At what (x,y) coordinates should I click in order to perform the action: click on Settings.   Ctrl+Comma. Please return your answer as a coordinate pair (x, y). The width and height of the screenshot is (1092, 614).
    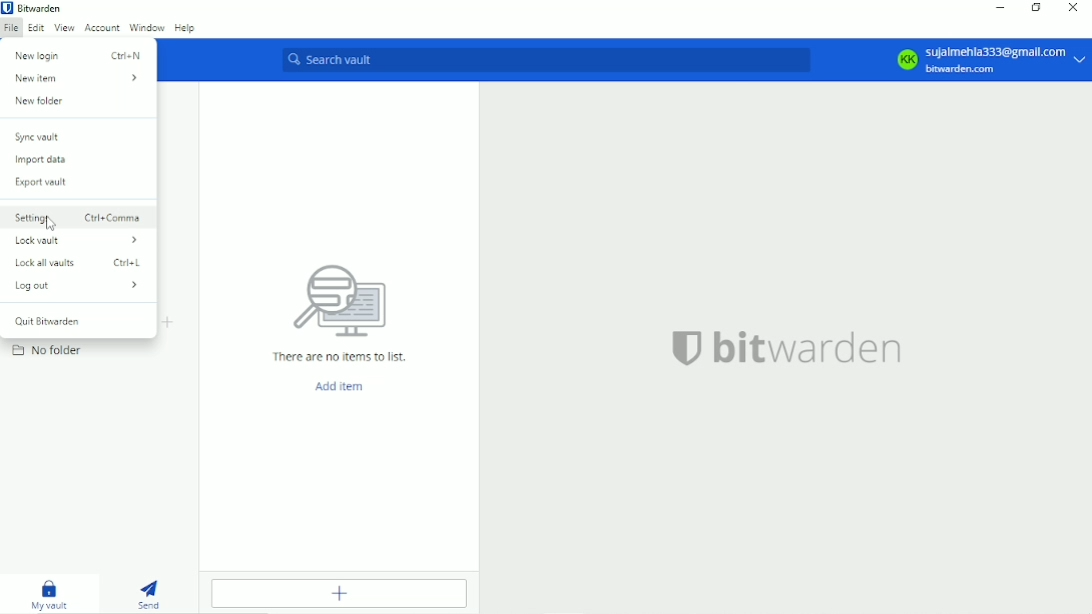
    Looking at the image, I should click on (79, 217).